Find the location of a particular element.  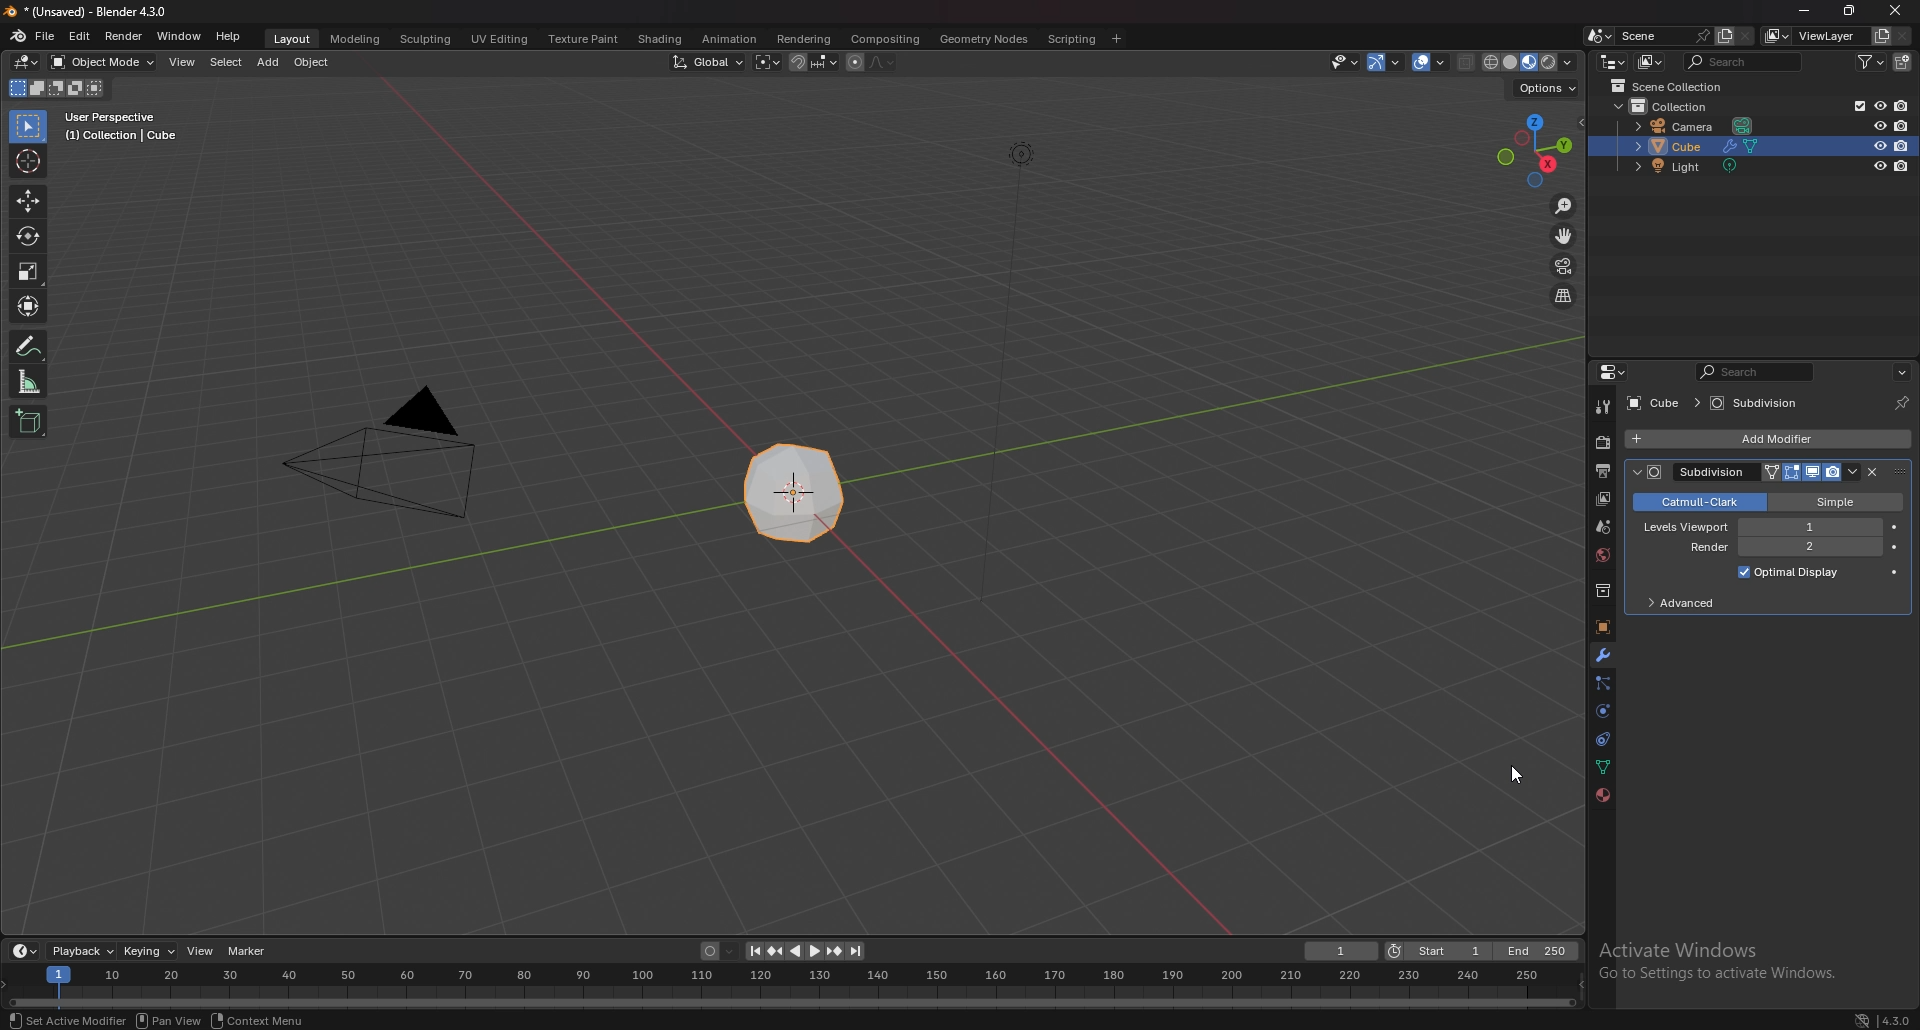

transform is located at coordinates (29, 307).